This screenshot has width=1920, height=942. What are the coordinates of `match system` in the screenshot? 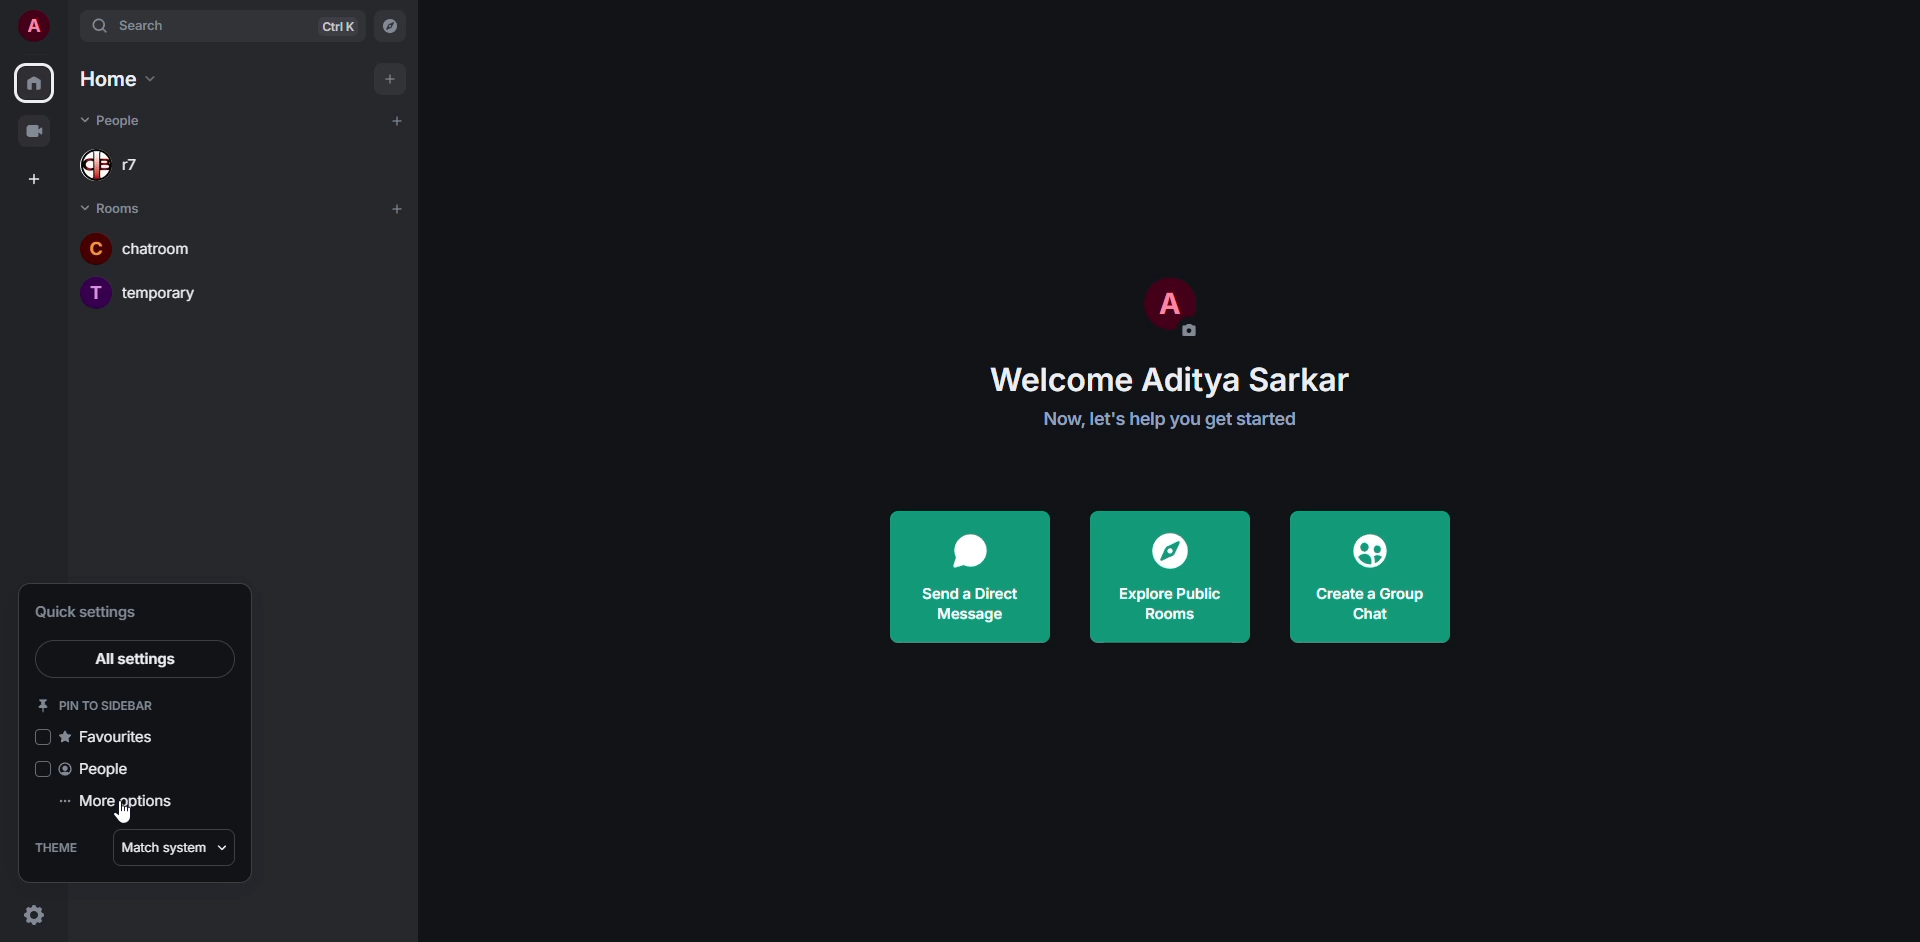 It's located at (175, 847).